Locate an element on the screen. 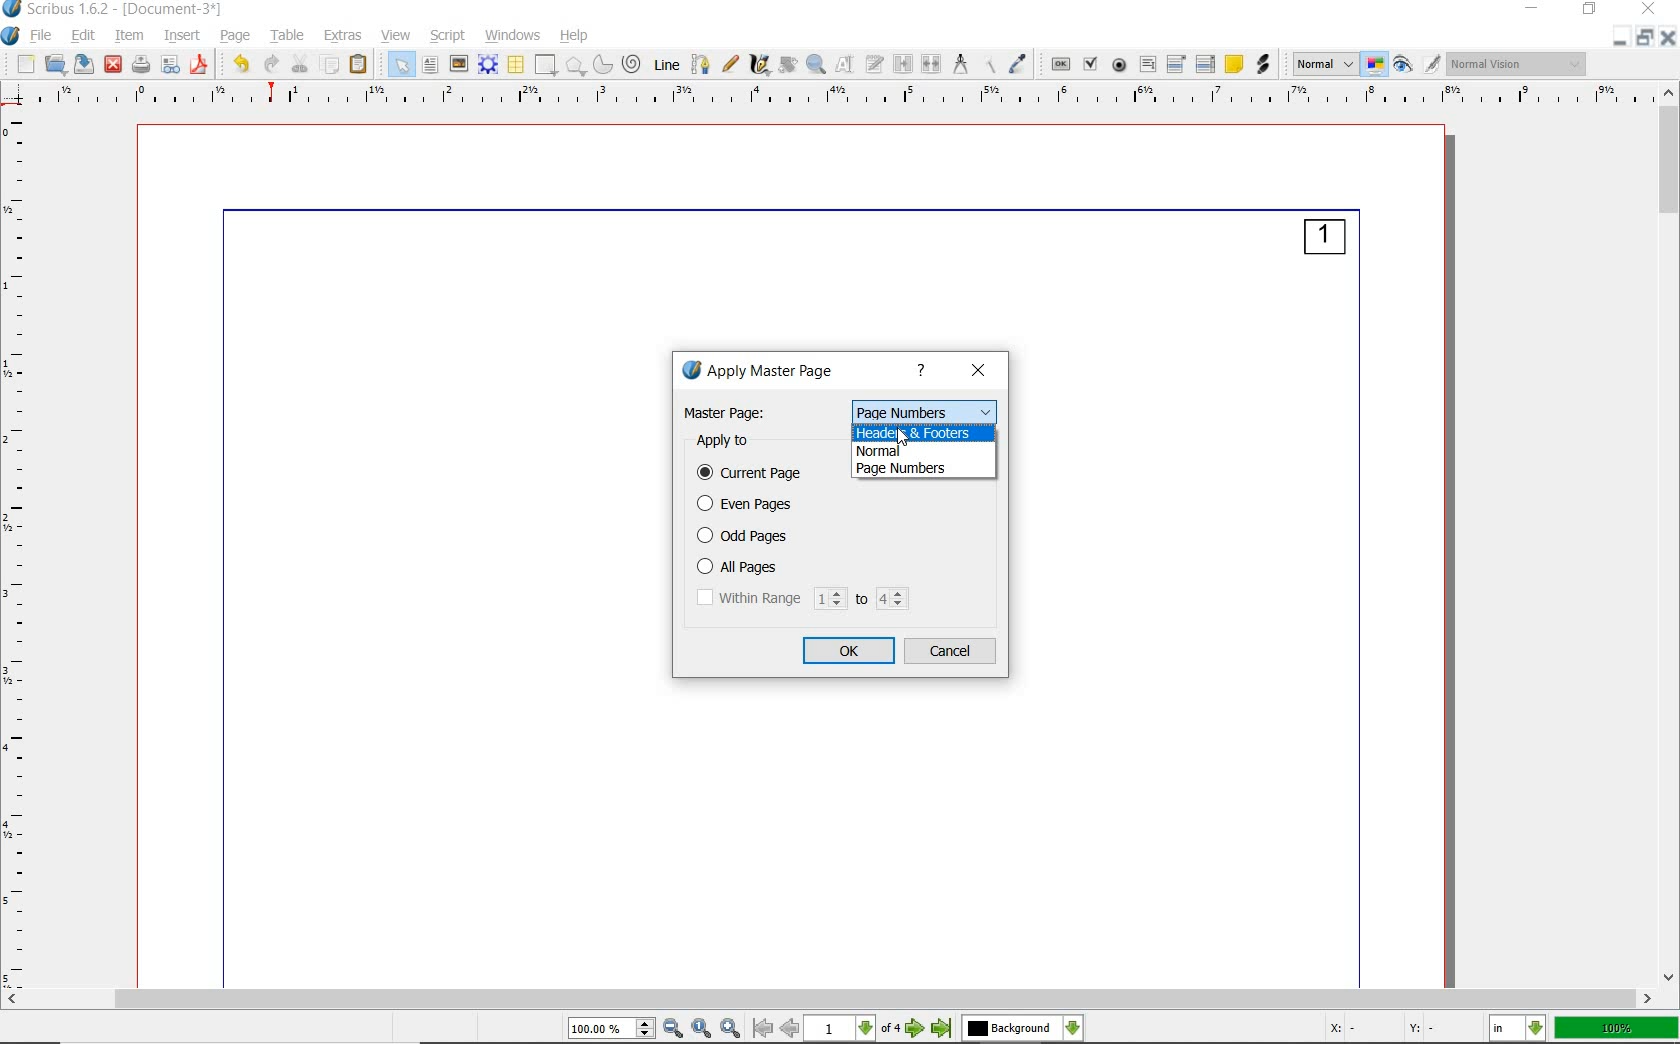  odd pages is located at coordinates (751, 536).